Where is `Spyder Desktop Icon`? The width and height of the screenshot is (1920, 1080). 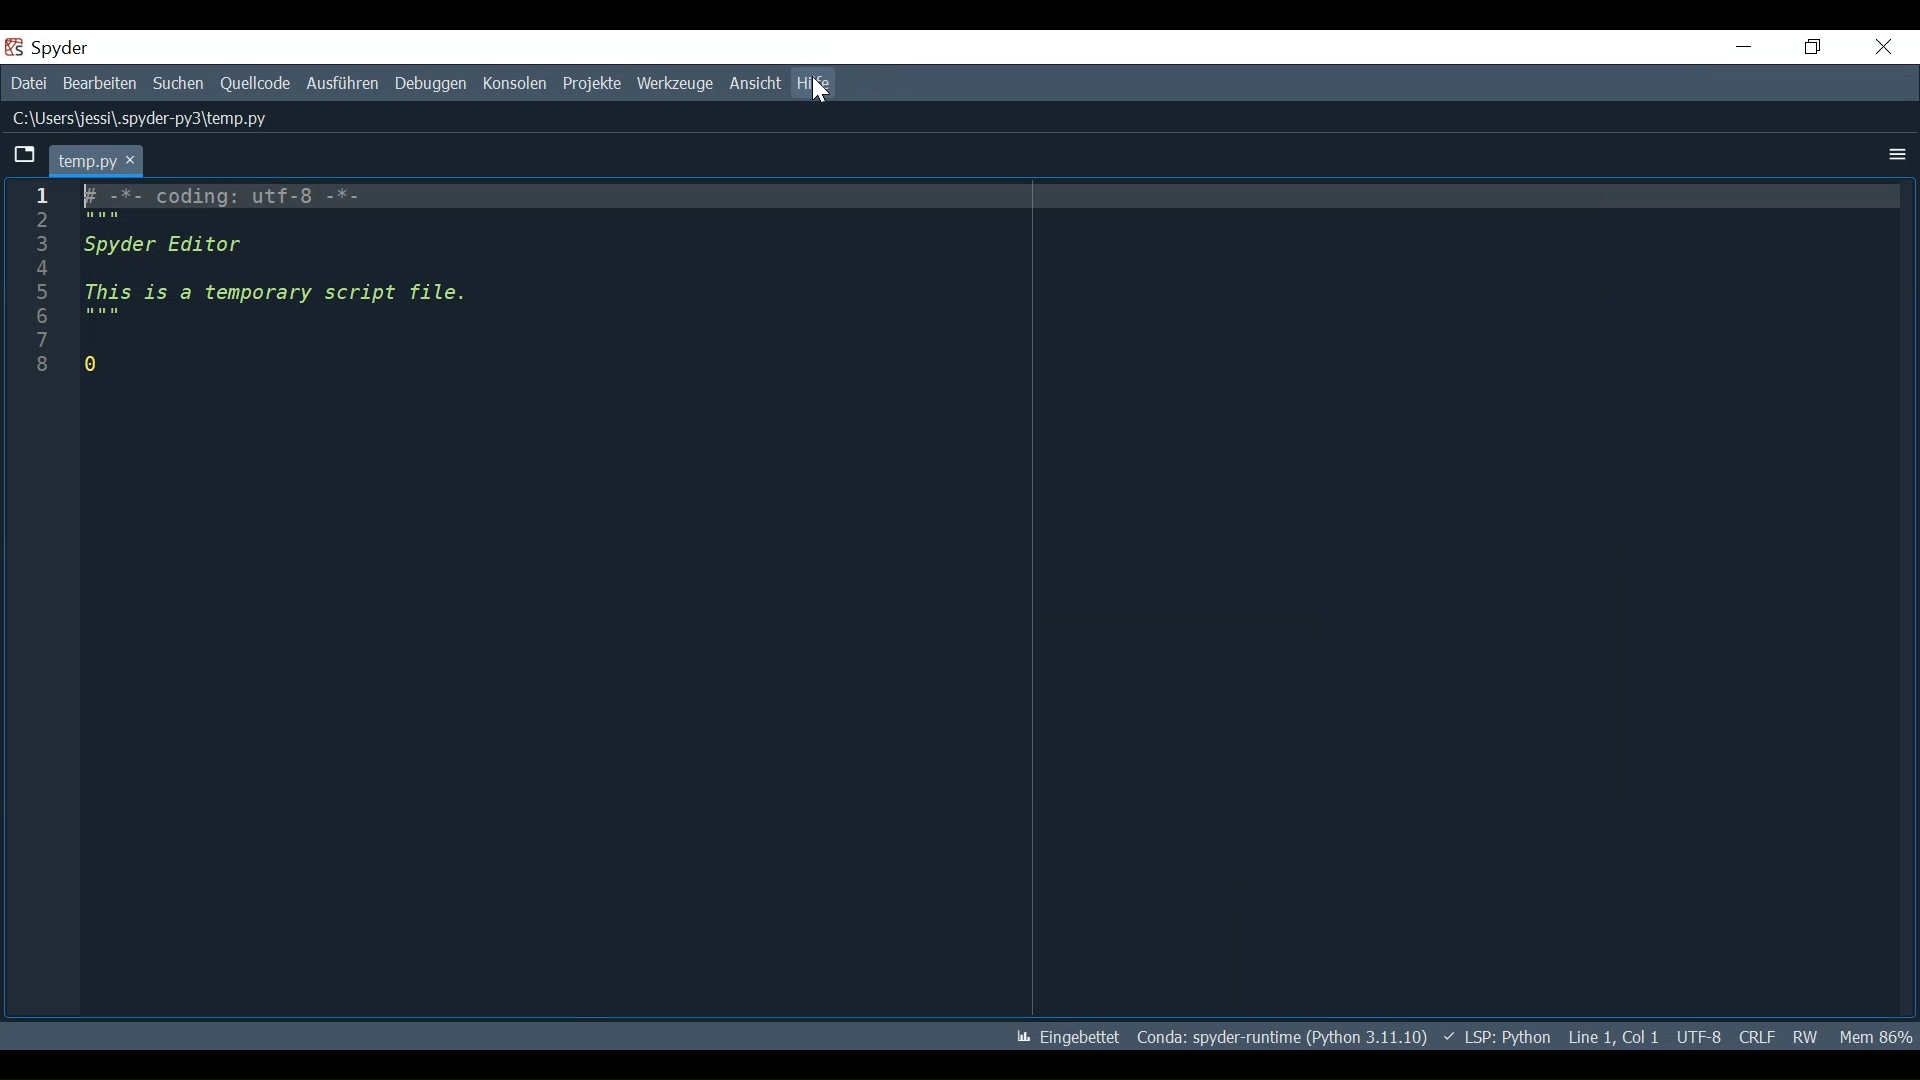
Spyder Desktop Icon is located at coordinates (16, 47).